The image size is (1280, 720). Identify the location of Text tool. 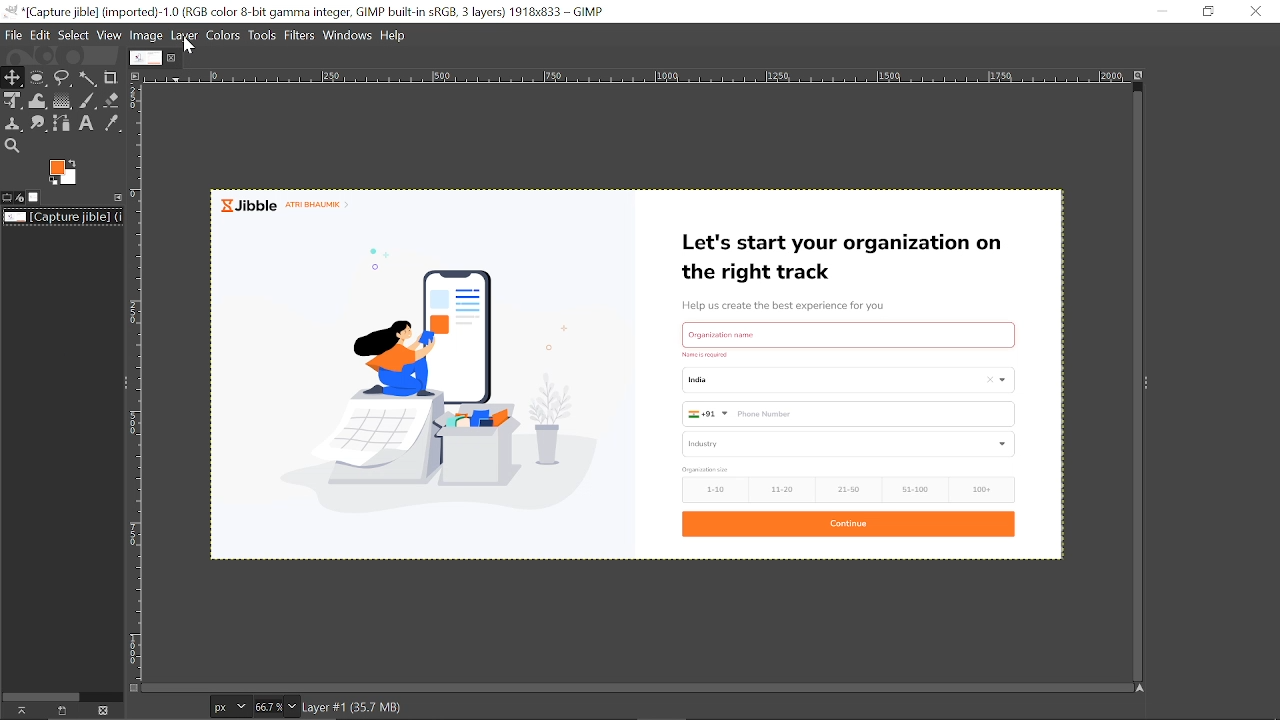
(88, 124).